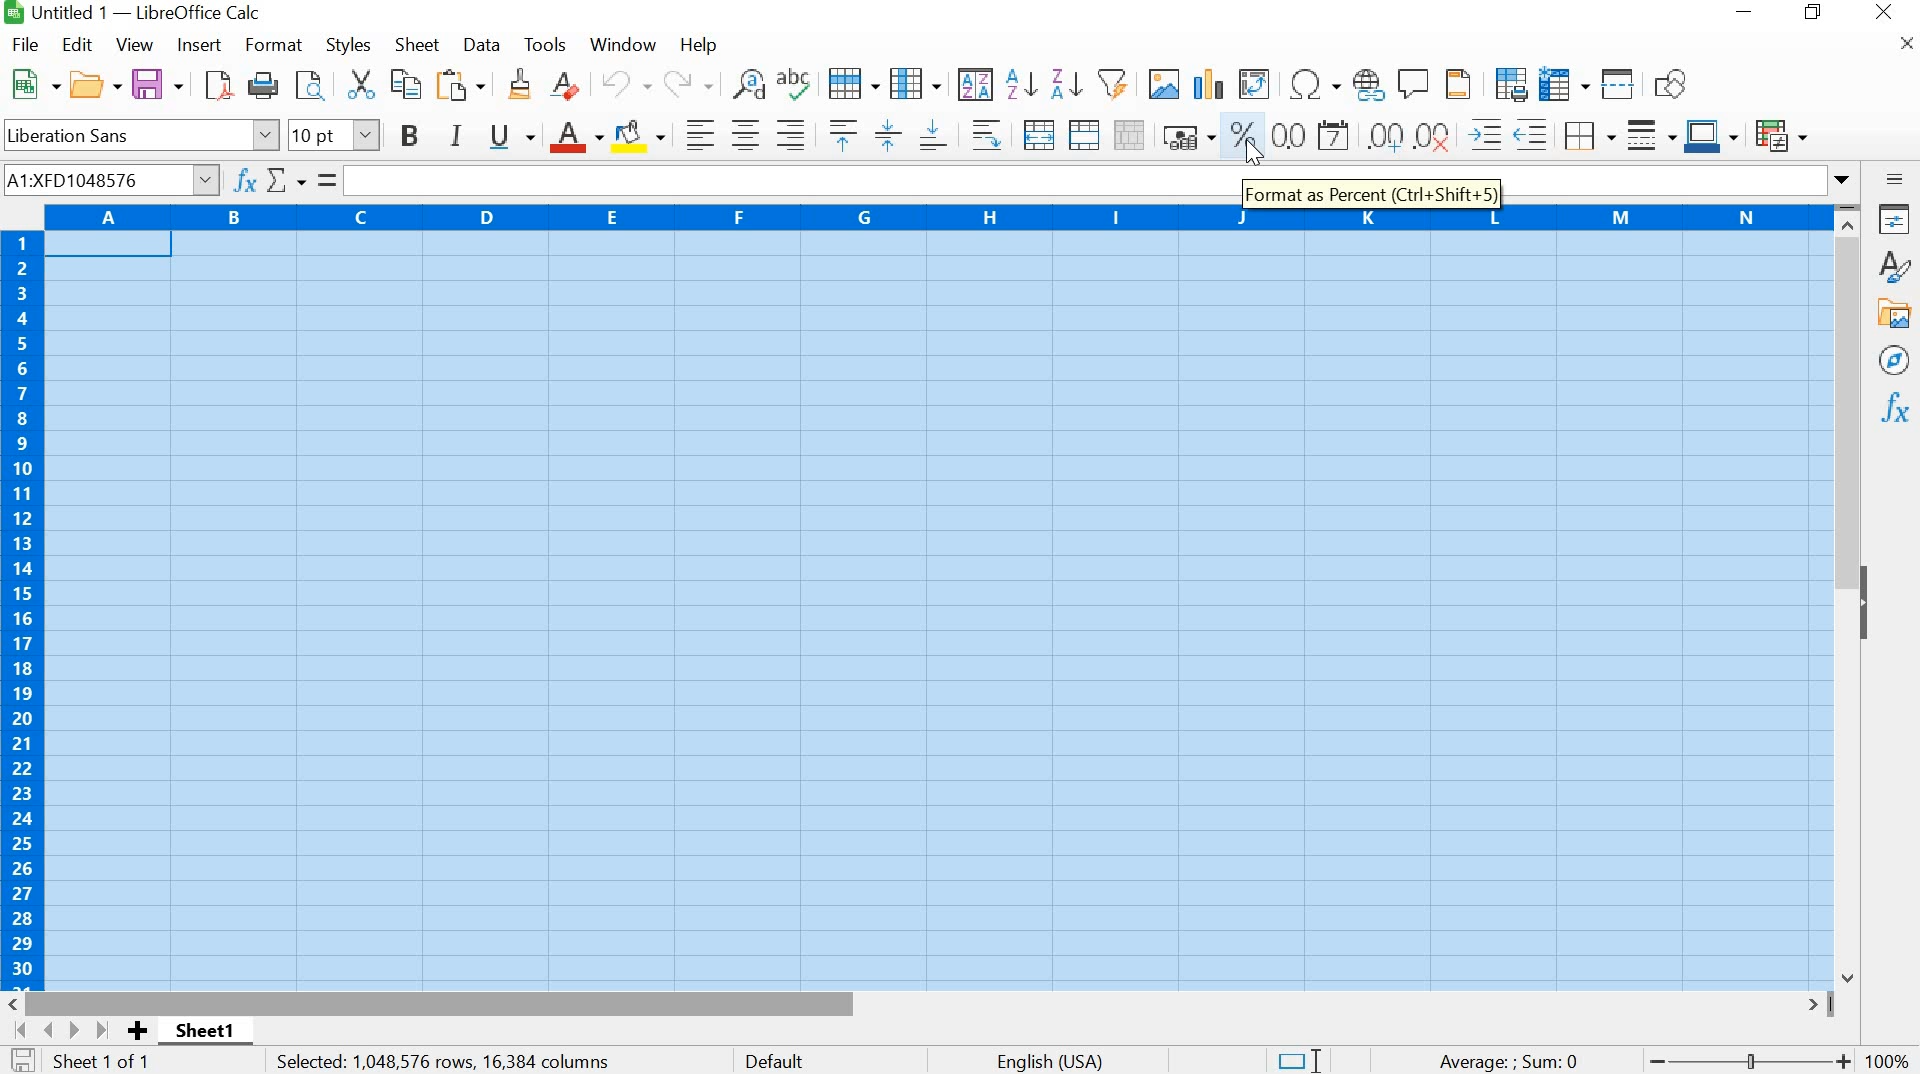  What do you see at coordinates (214, 1033) in the screenshot?
I see `SHEET1` at bounding box center [214, 1033].